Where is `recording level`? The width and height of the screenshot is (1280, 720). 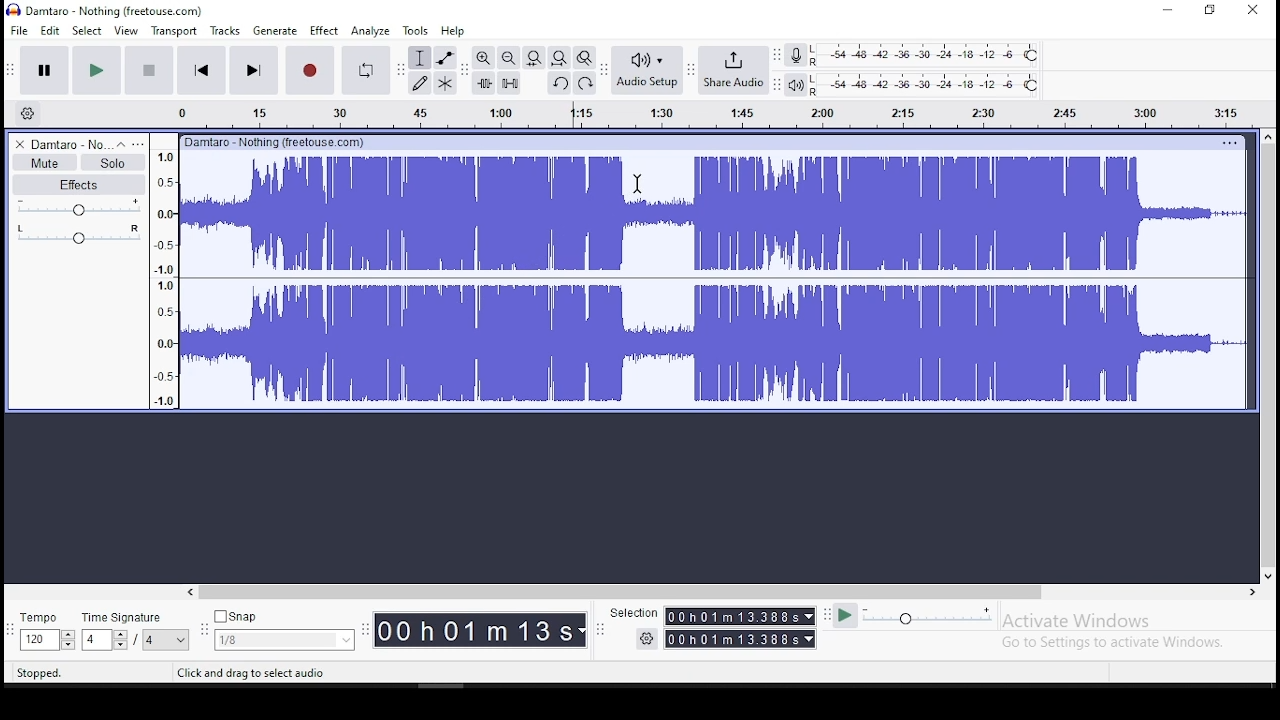 recording level is located at coordinates (924, 56).